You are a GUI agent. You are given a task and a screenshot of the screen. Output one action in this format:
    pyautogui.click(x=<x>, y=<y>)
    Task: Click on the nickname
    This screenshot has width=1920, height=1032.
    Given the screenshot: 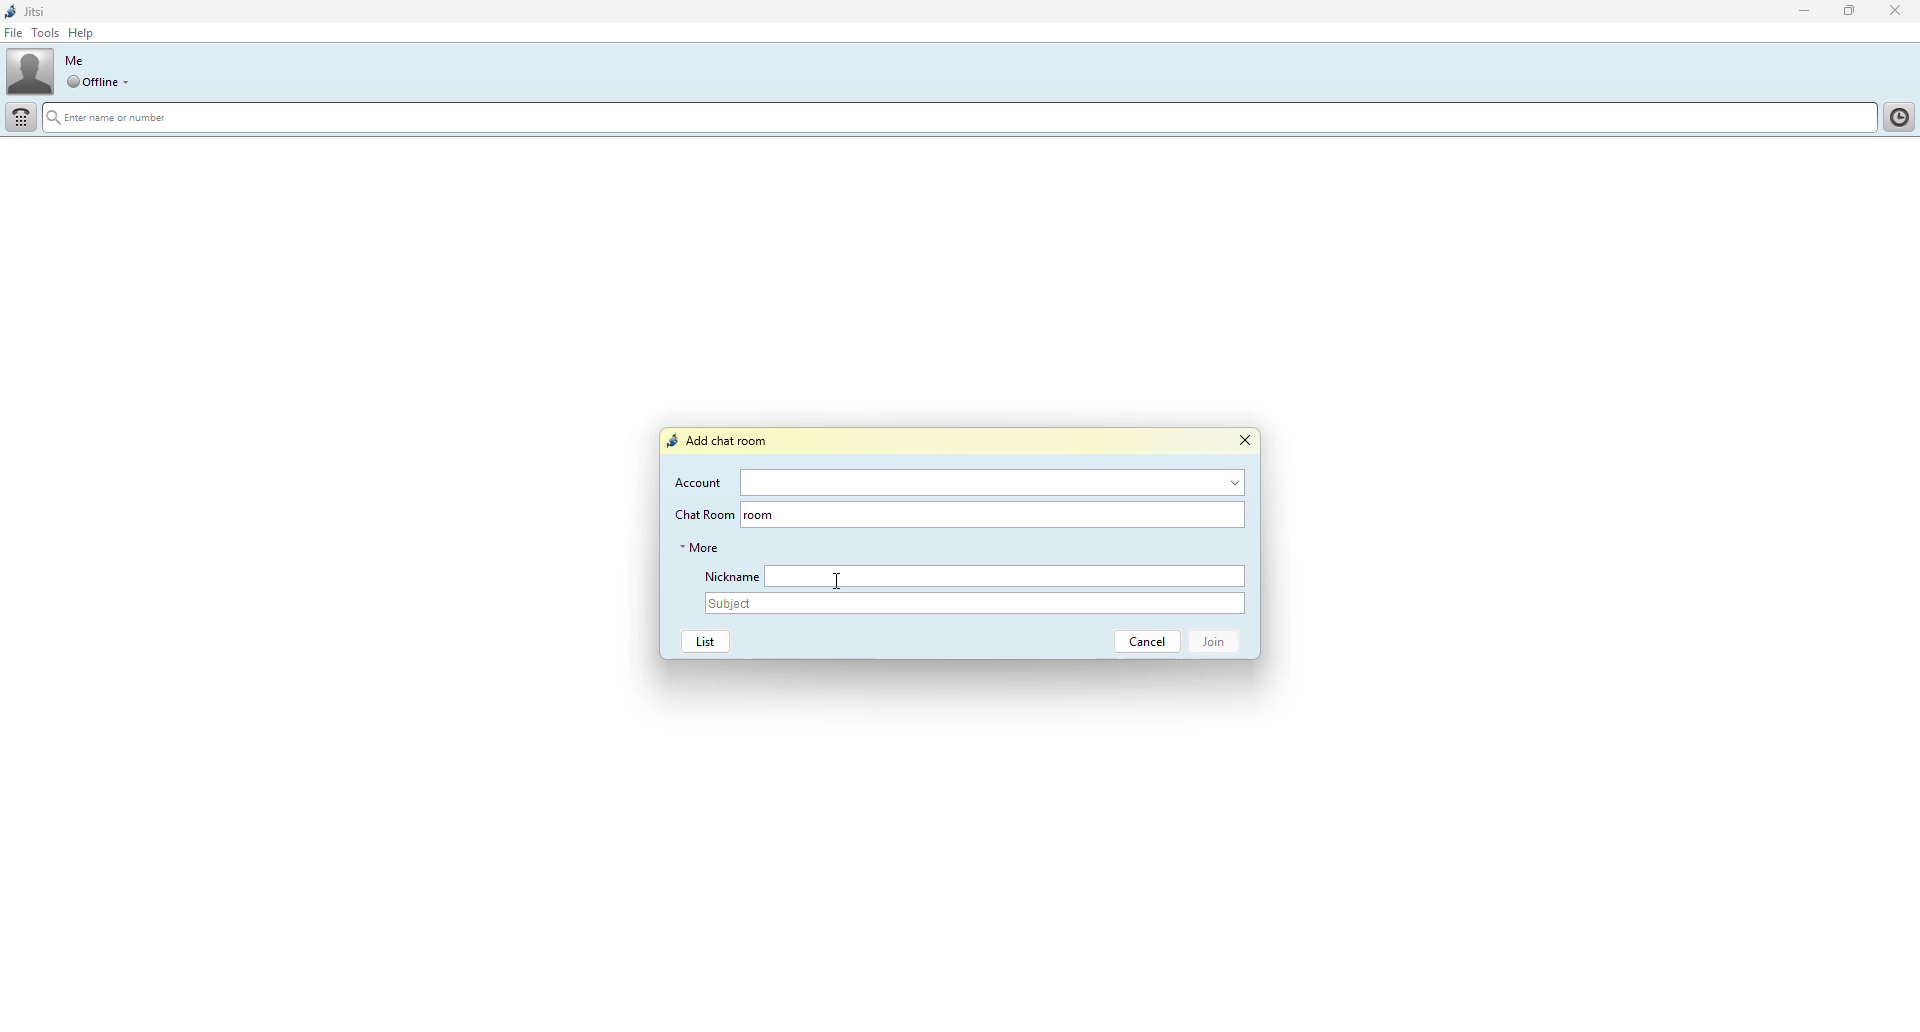 What is the action you would take?
    pyautogui.click(x=1007, y=576)
    